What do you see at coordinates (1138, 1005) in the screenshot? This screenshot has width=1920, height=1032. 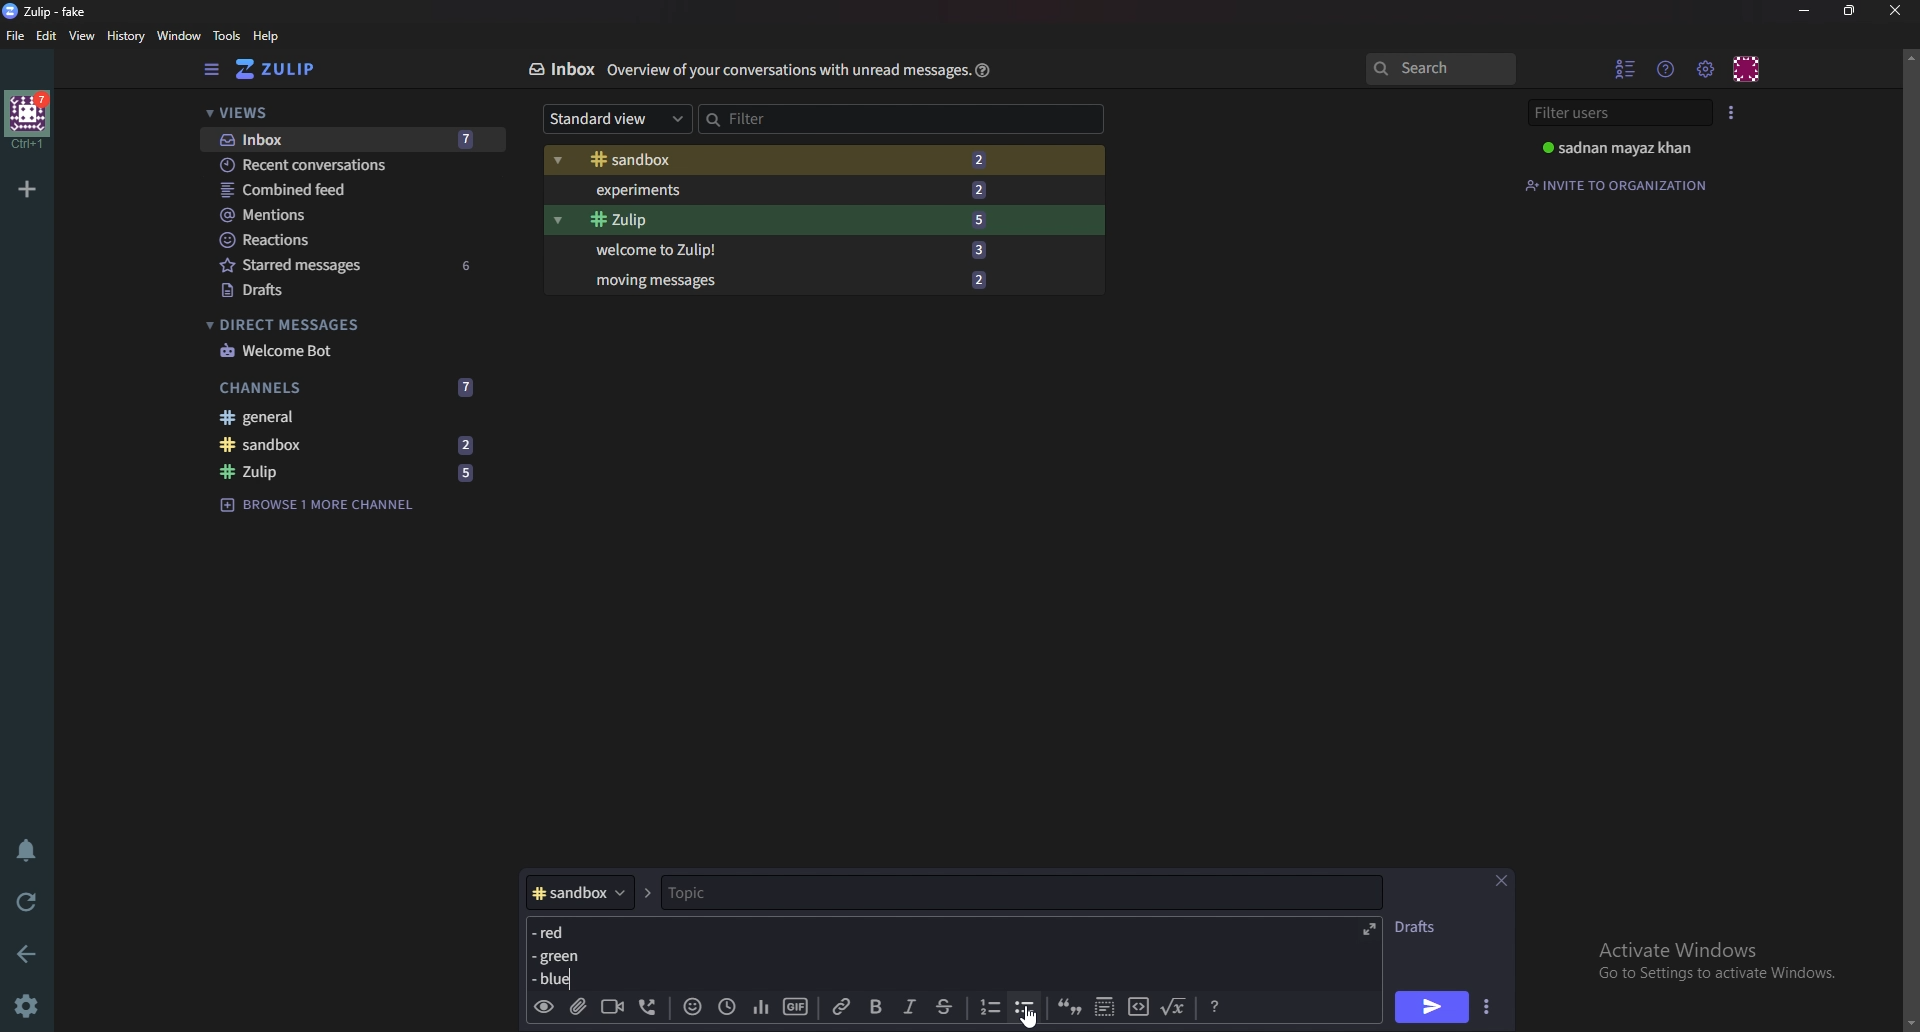 I see `code` at bounding box center [1138, 1005].